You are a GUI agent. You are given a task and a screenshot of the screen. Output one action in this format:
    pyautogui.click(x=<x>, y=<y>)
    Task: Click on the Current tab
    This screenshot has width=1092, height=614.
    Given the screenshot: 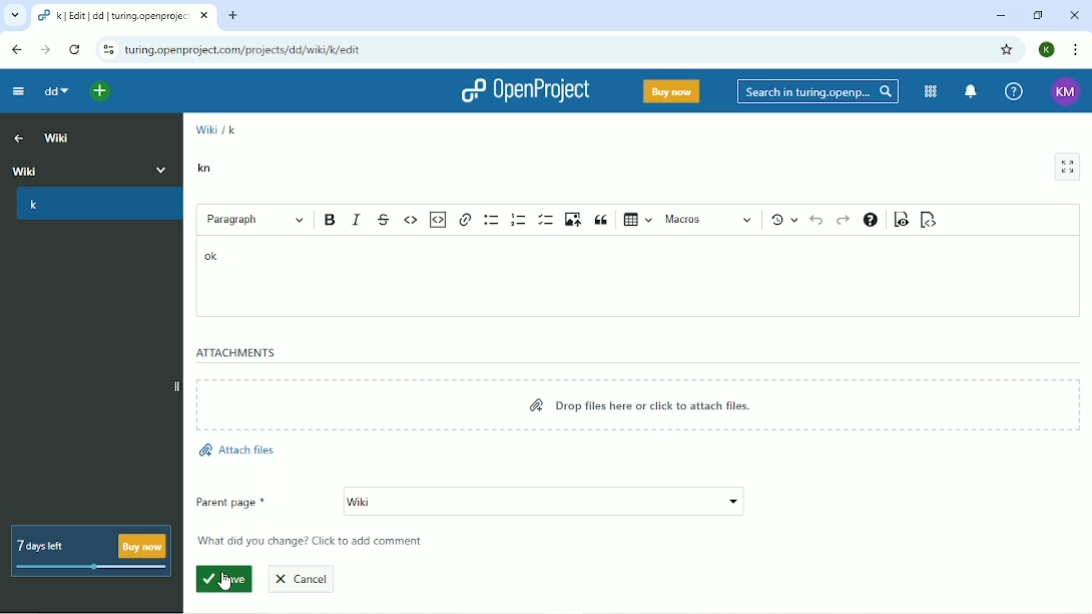 What is the action you would take?
    pyautogui.click(x=122, y=18)
    